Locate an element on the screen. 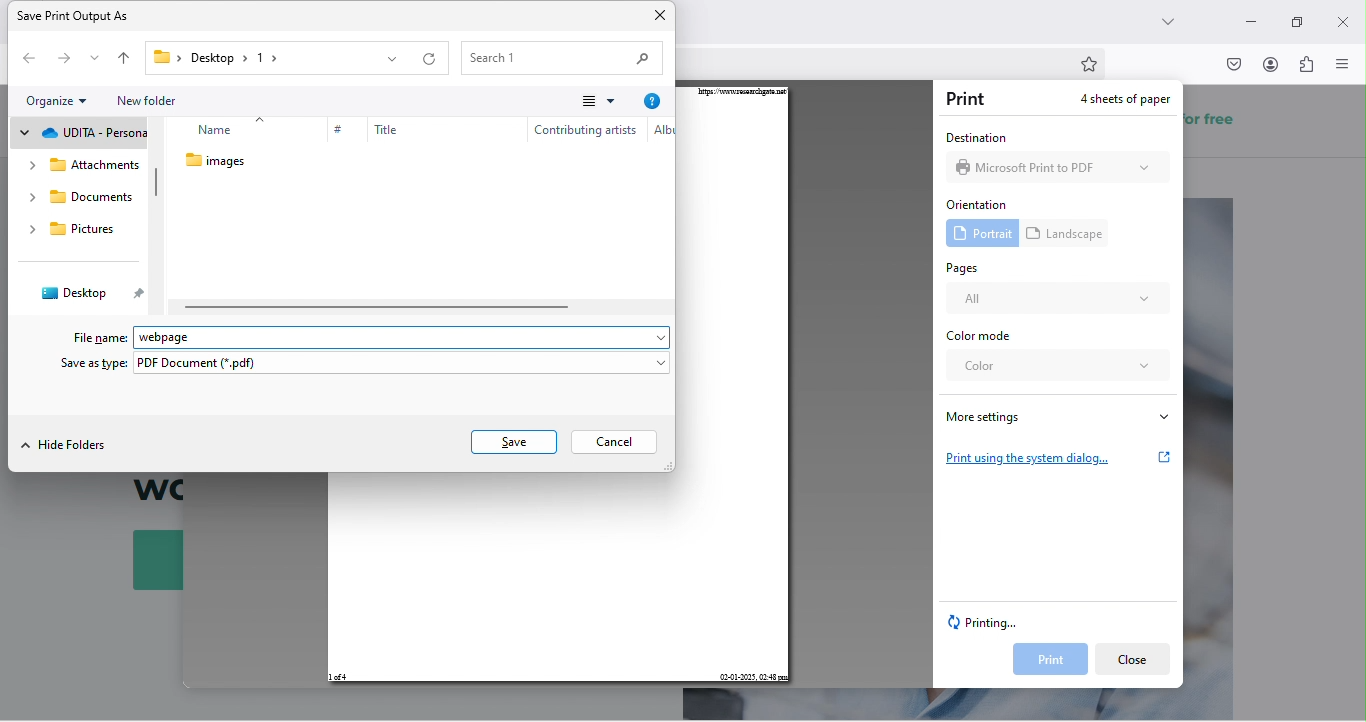 The image size is (1366, 722). all is located at coordinates (1058, 300).